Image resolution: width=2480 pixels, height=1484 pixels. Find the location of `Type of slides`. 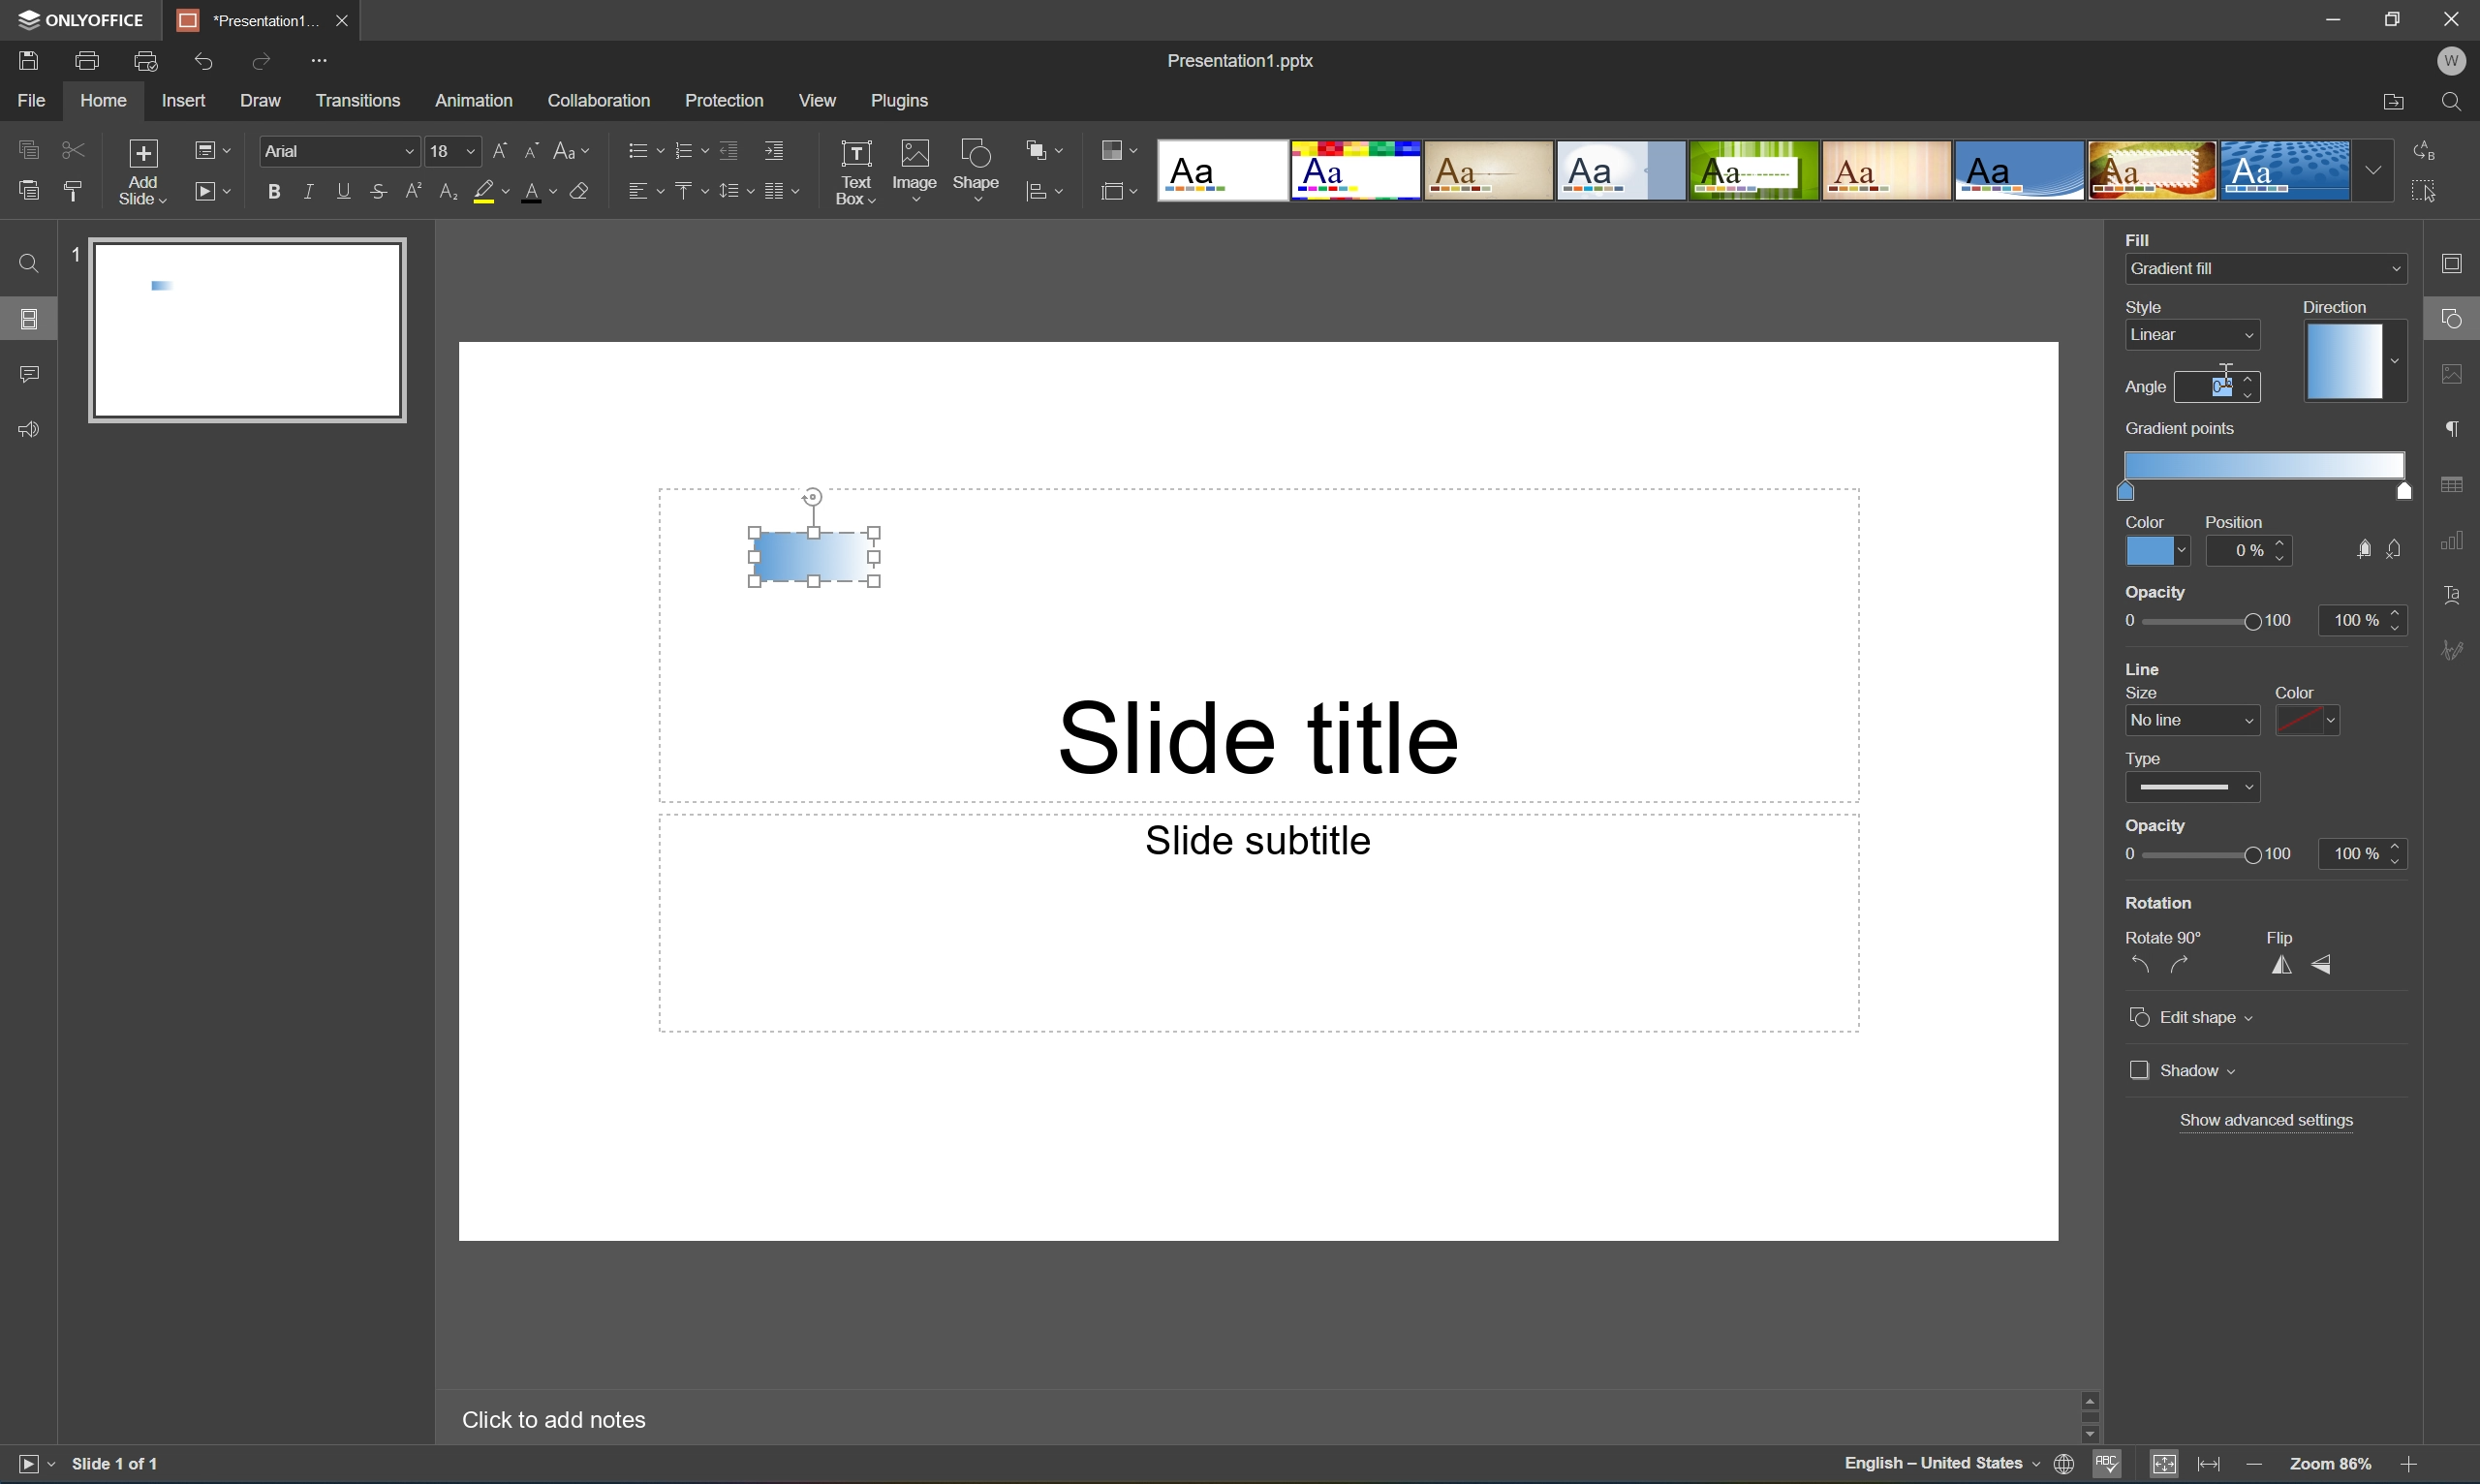

Type of slides is located at coordinates (1753, 171).